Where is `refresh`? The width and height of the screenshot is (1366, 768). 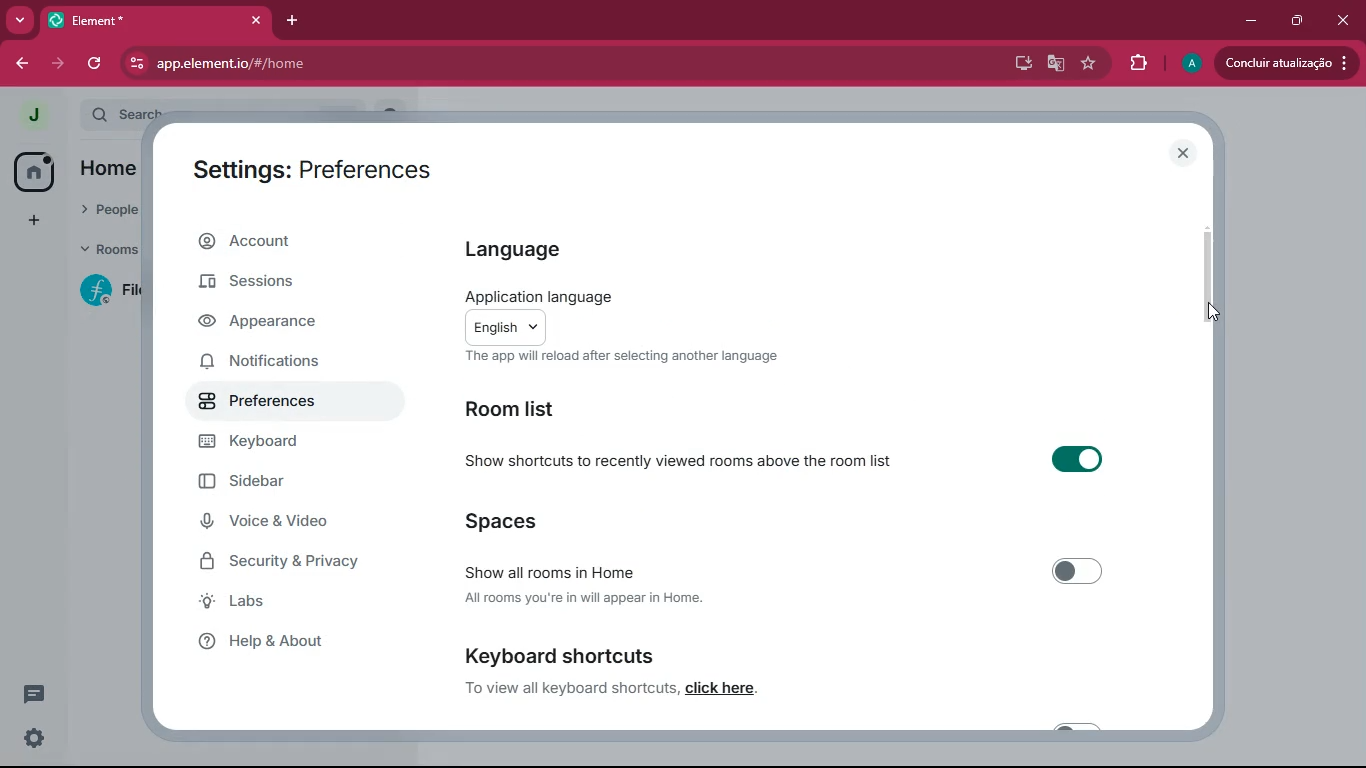 refresh is located at coordinates (95, 64).